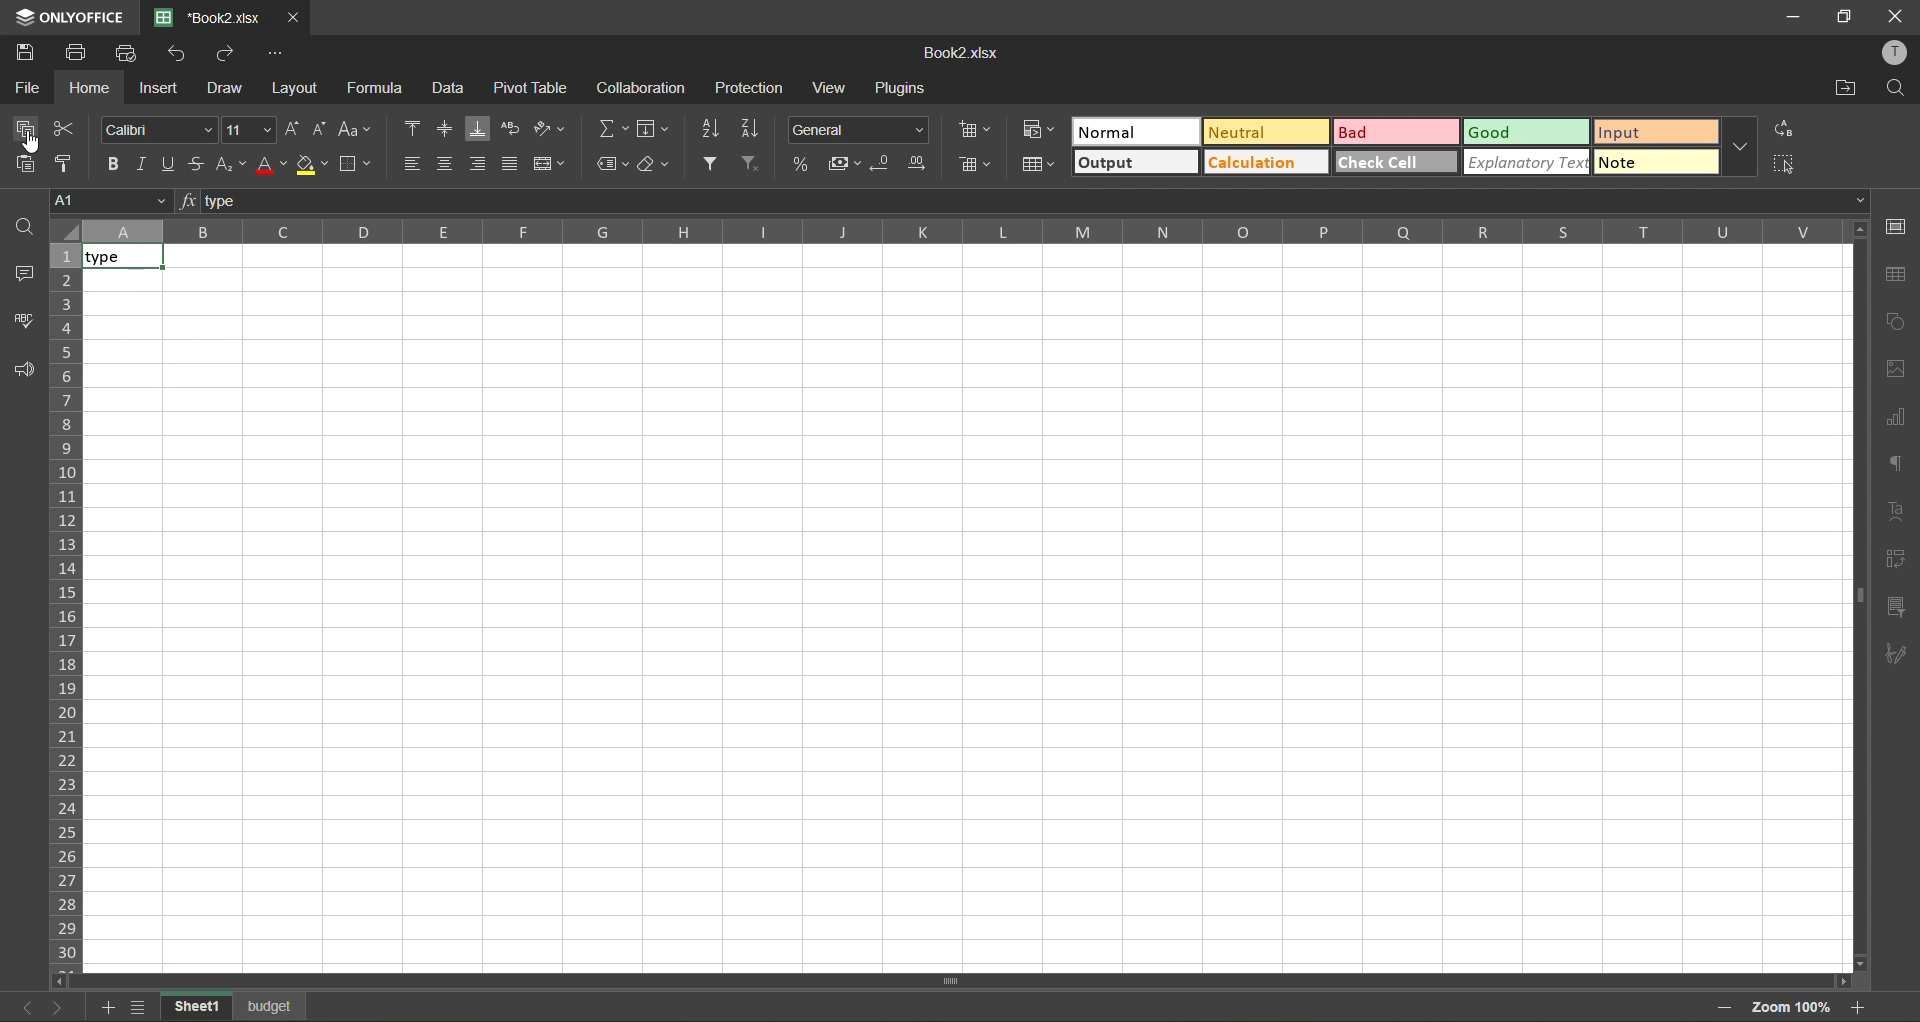  Describe the element at coordinates (1136, 163) in the screenshot. I see `output` at that location.